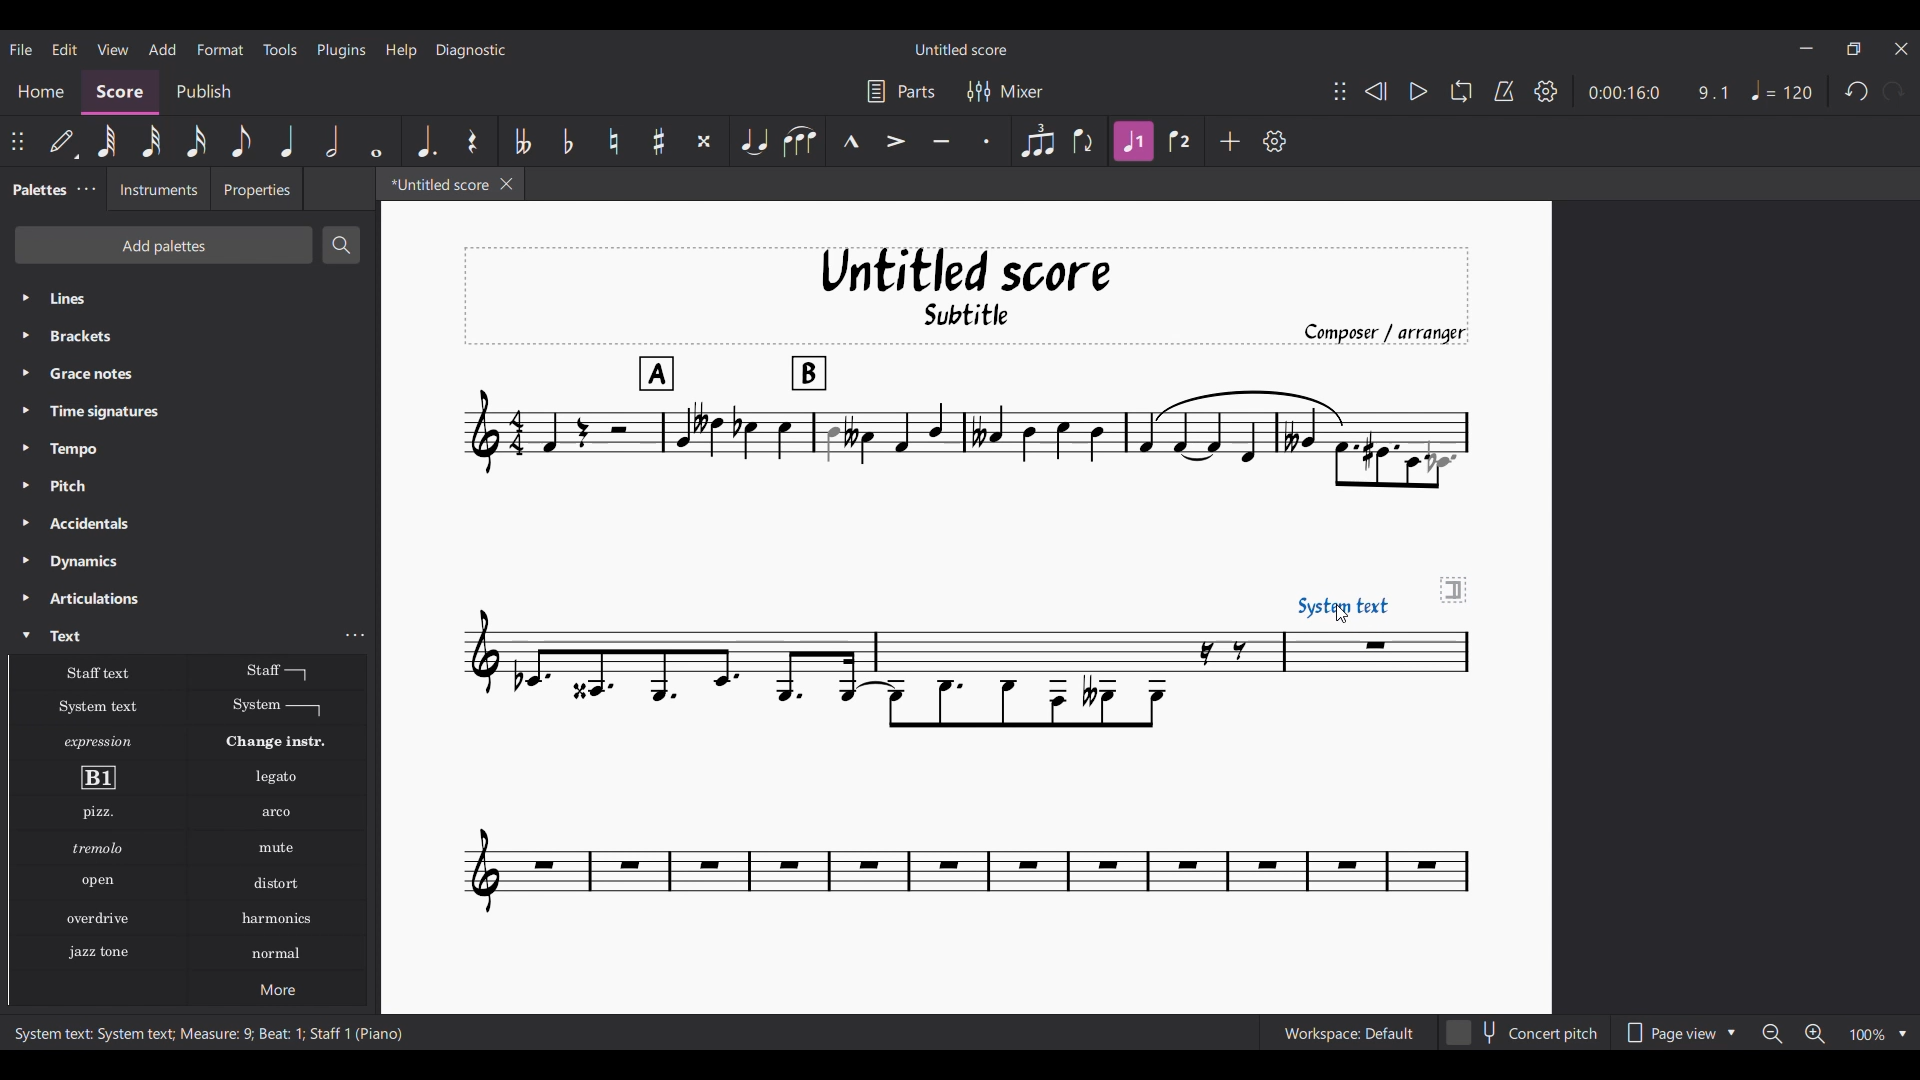 The width and height of the screenshot is (1920, 1080). I want to click on Close tab, so click(506, 184).